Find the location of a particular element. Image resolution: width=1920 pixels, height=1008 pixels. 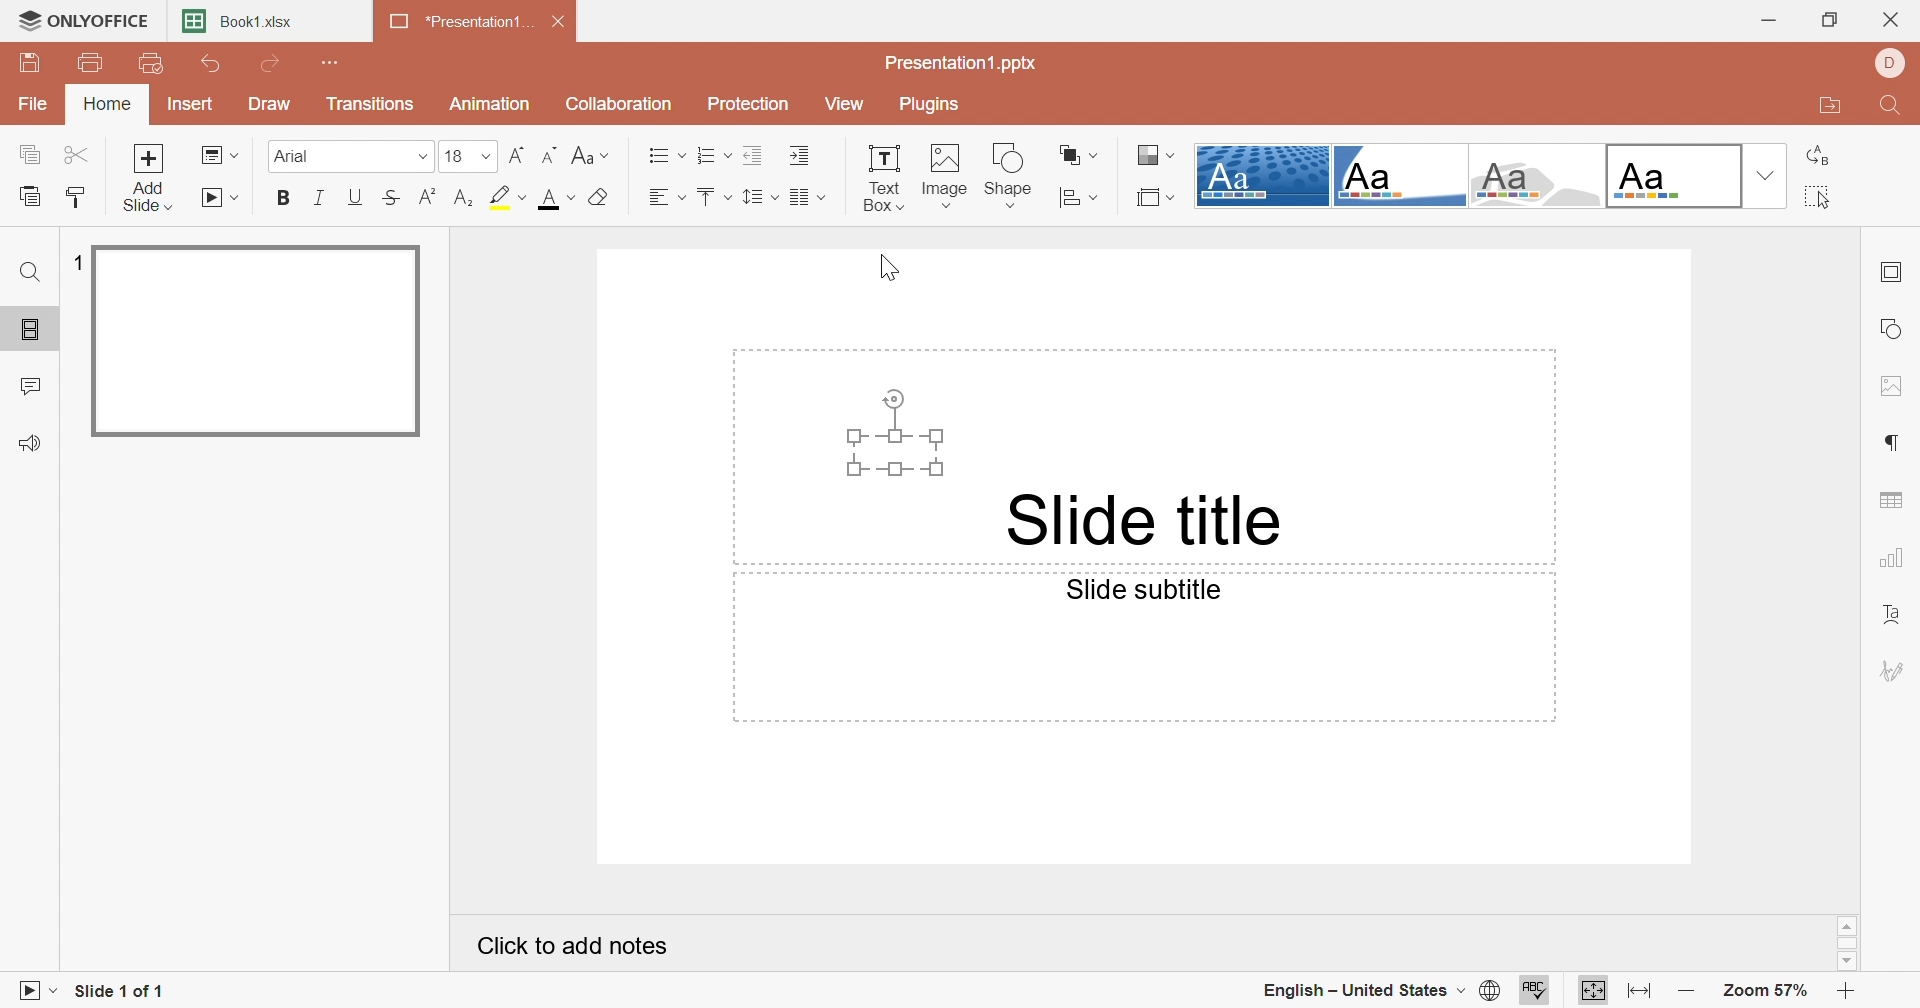

Start slide is located at coordinates (31, 992).